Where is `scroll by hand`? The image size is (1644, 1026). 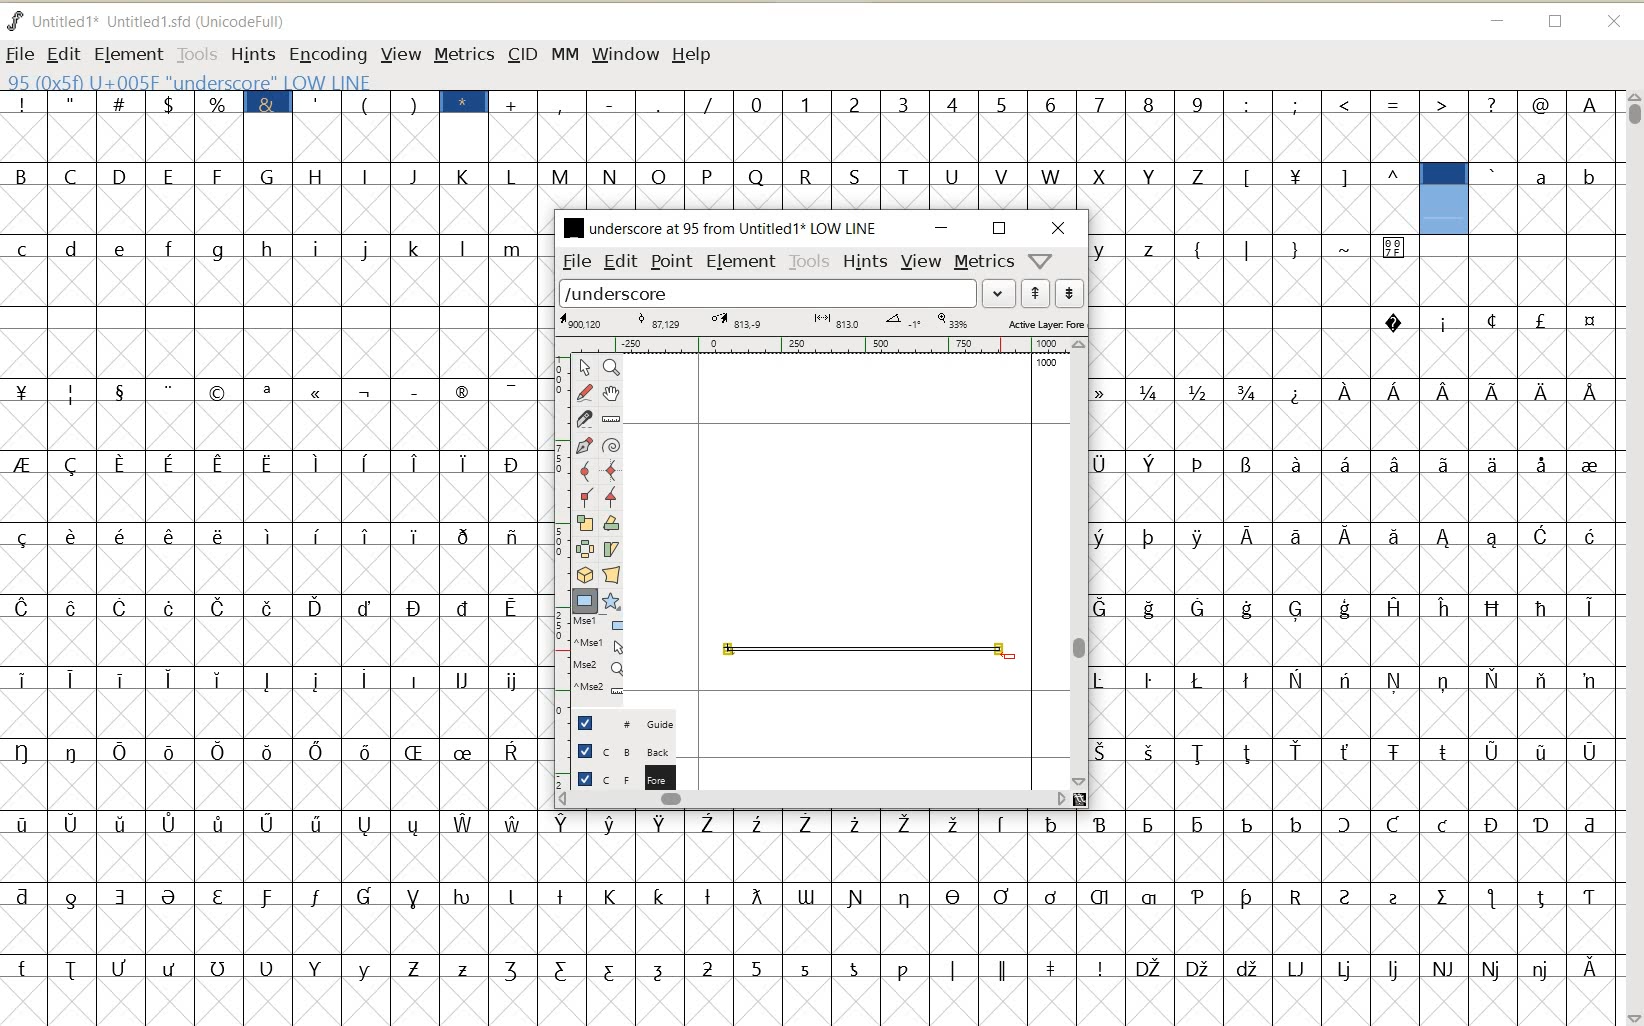 scroll by hand is located at coordinates (613, 393).